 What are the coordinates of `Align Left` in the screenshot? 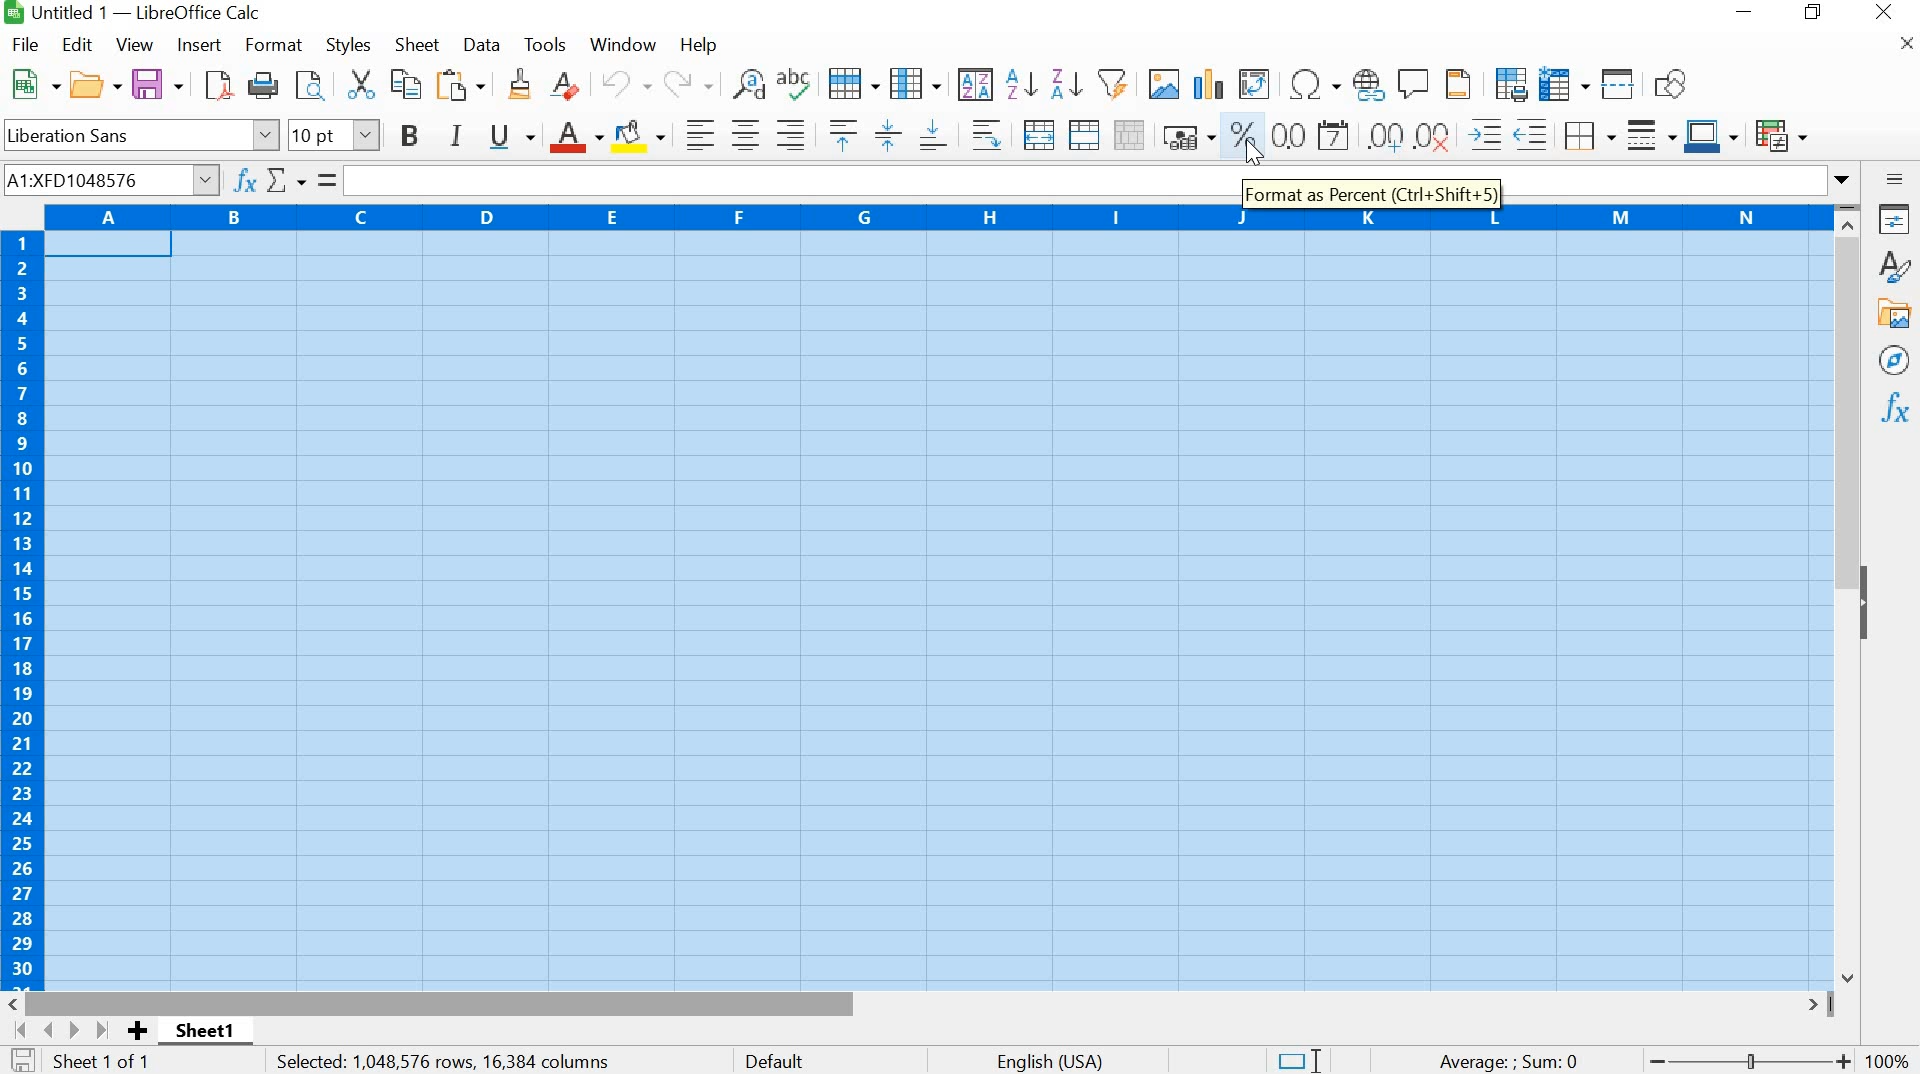 It's located at (698, 132).